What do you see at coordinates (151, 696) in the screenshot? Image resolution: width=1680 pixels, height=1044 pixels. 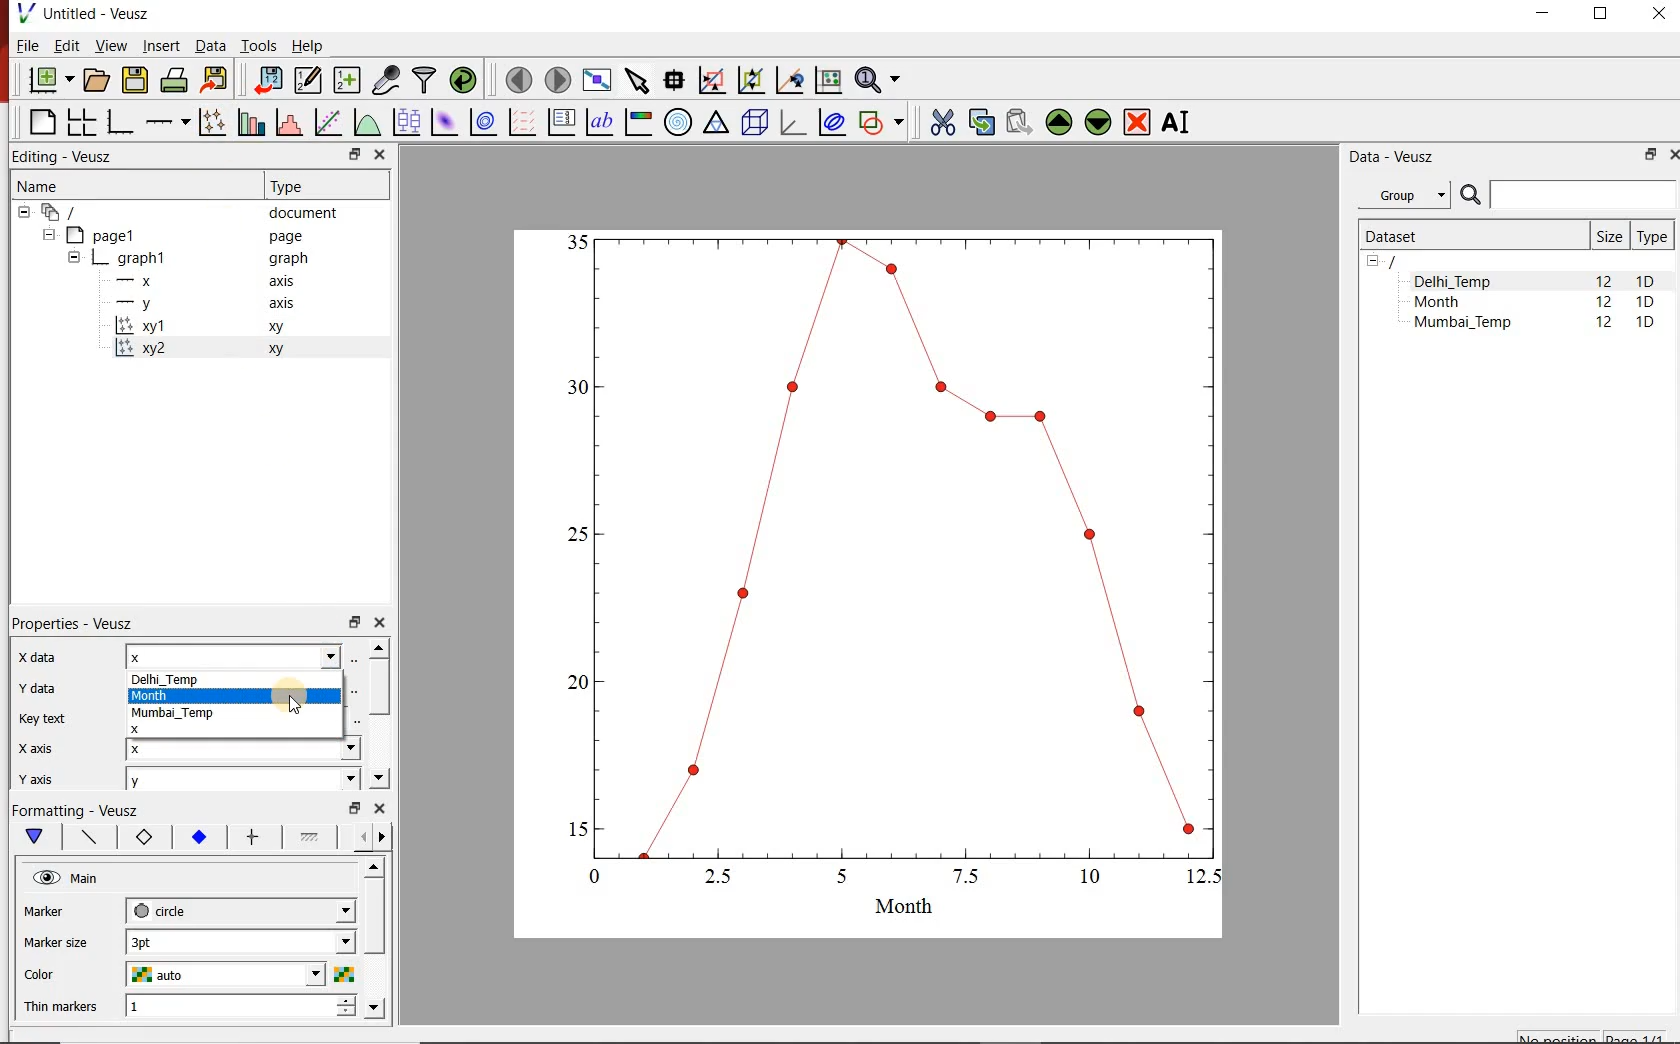 I see `Month` at bounding box center [151, 696].